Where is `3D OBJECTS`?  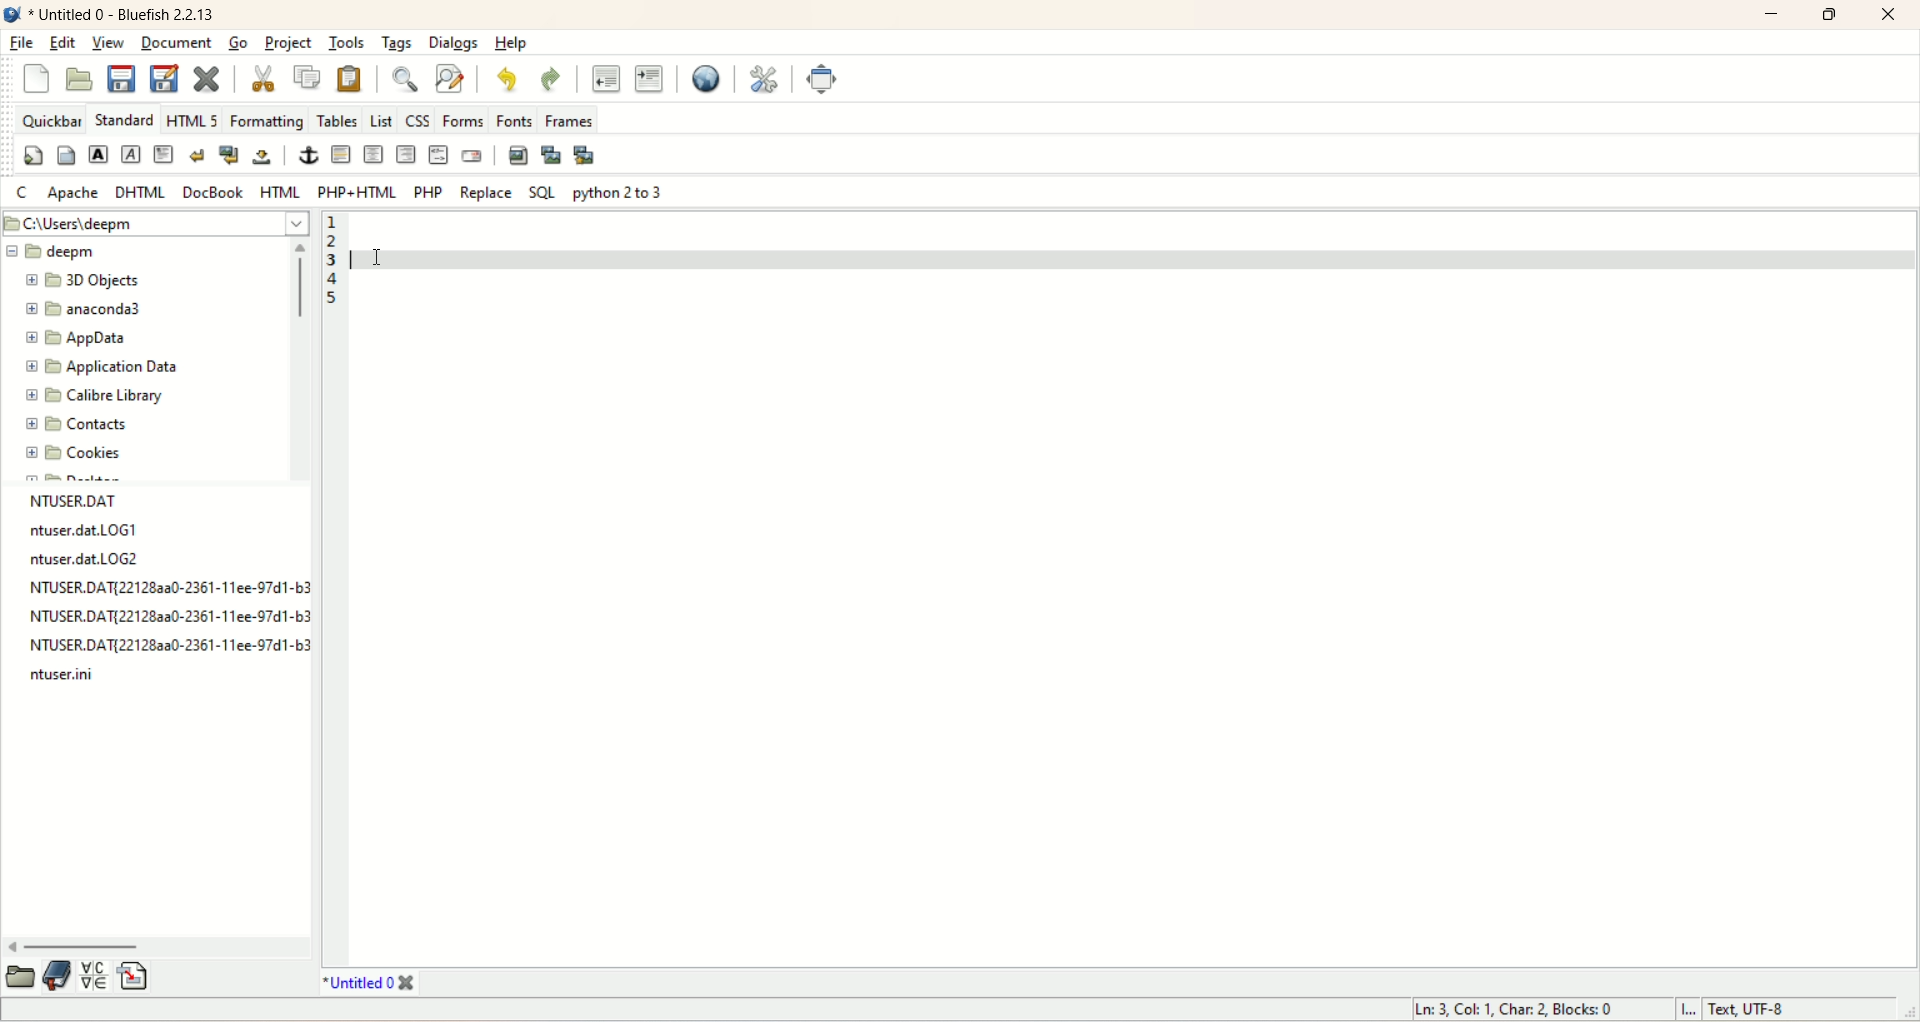
3D OBJECTS is located at coordinates (90, 281).